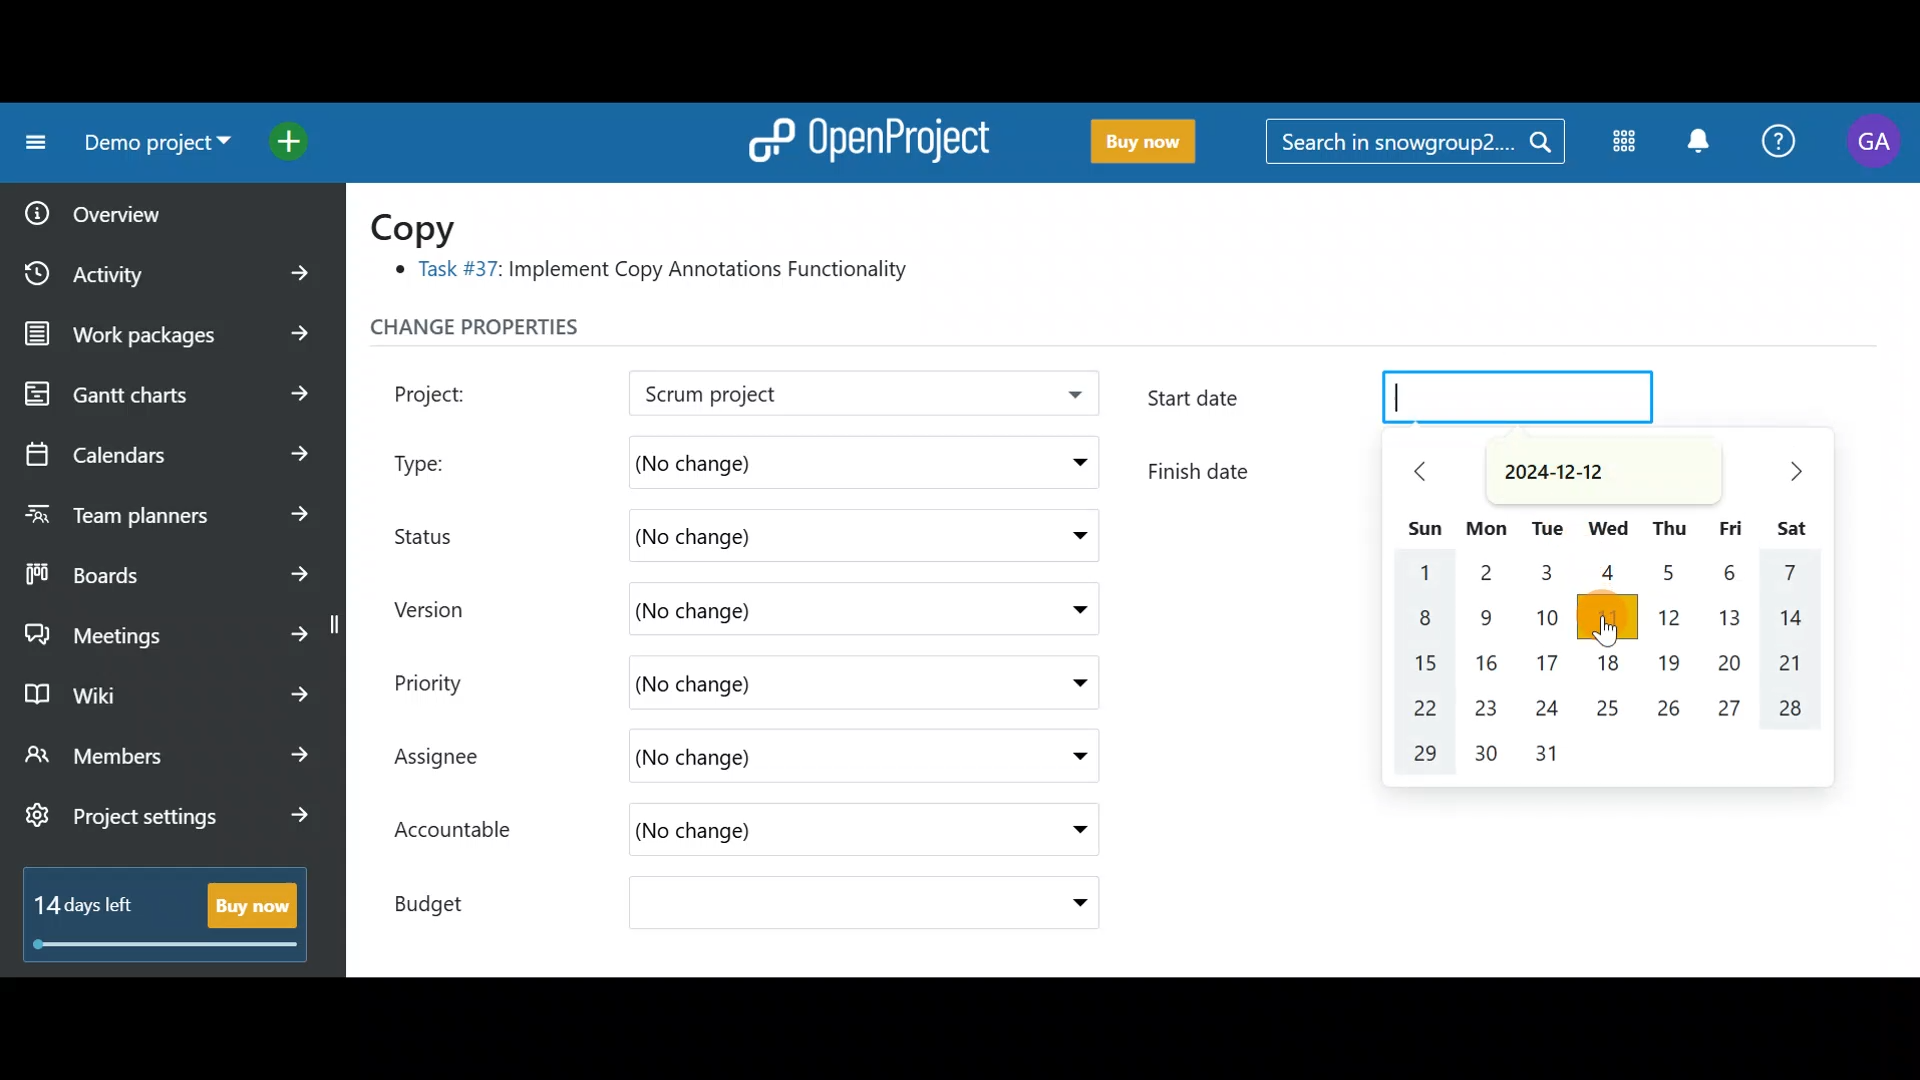 Image resolution: width=1920 pixels, height=1080 pixels. What do you see at coordinates (1610, 530) in the screenshot?
I see `Wed` at bounding box center [1610, 530].